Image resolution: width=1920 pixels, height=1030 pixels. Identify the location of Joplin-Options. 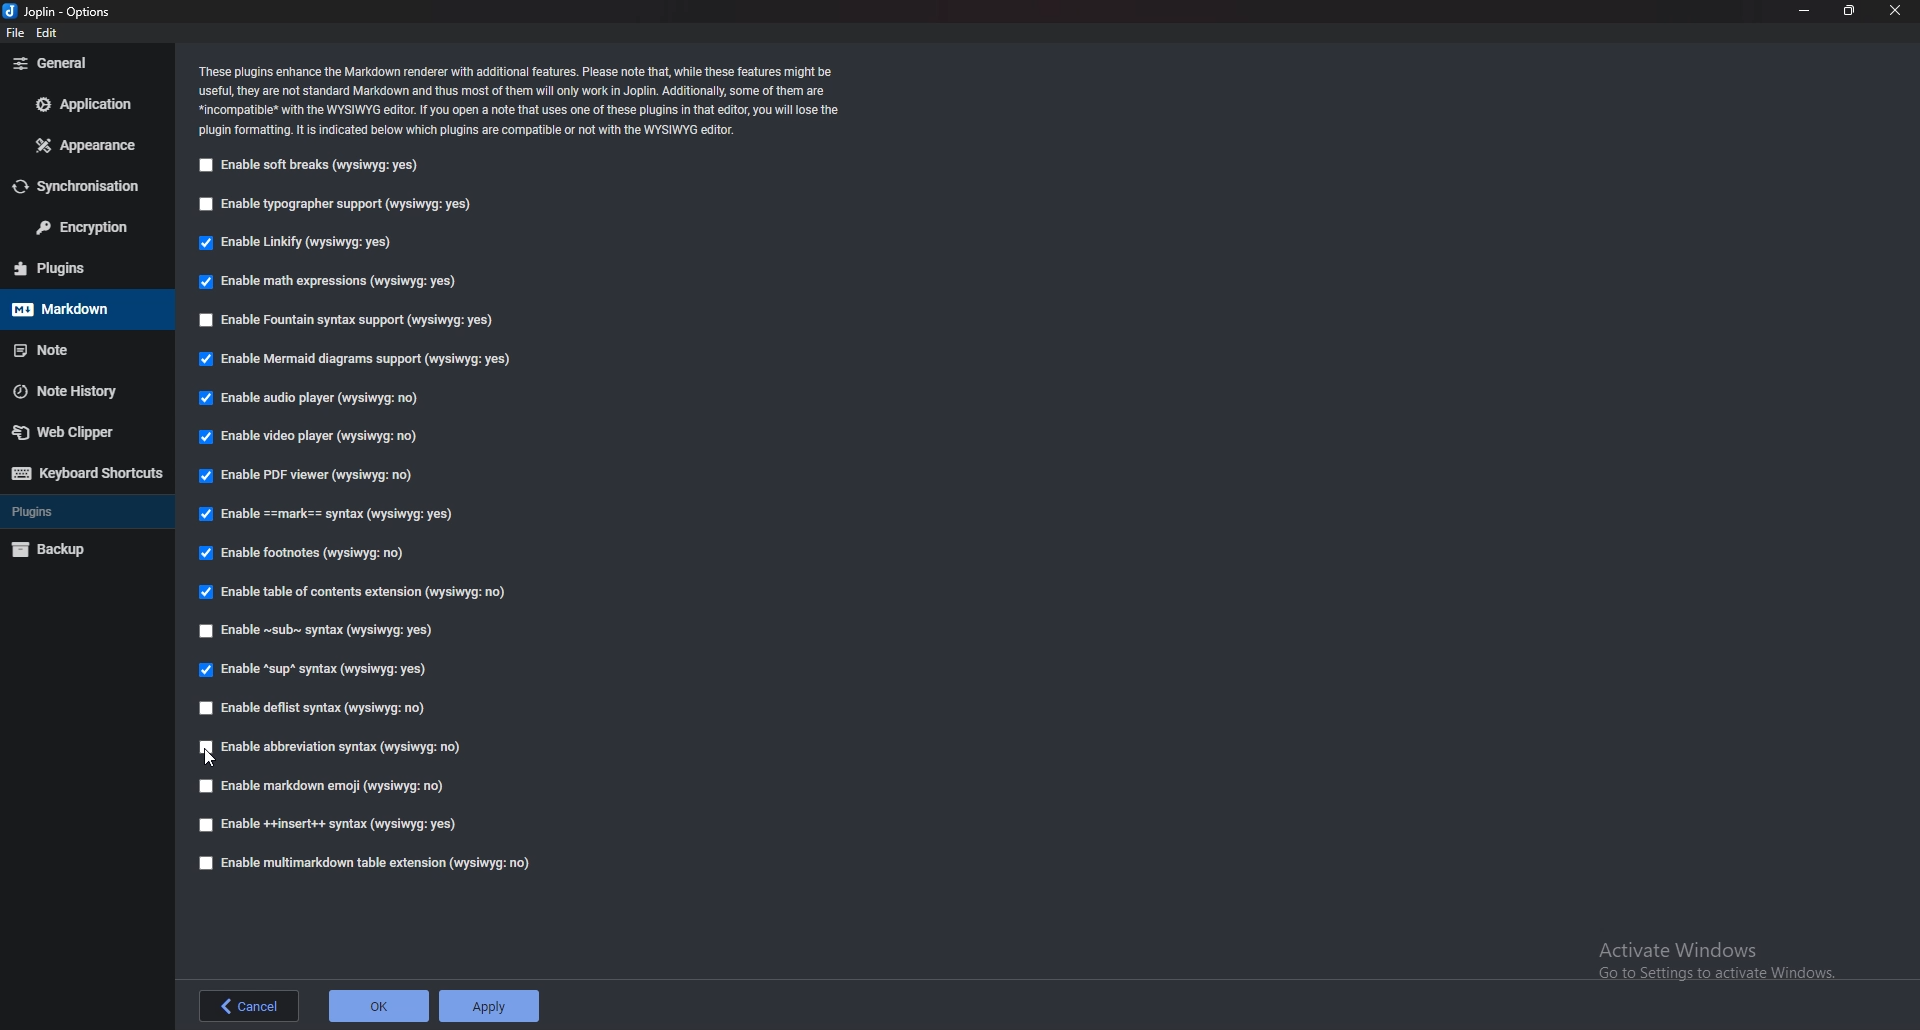
(59, 12).